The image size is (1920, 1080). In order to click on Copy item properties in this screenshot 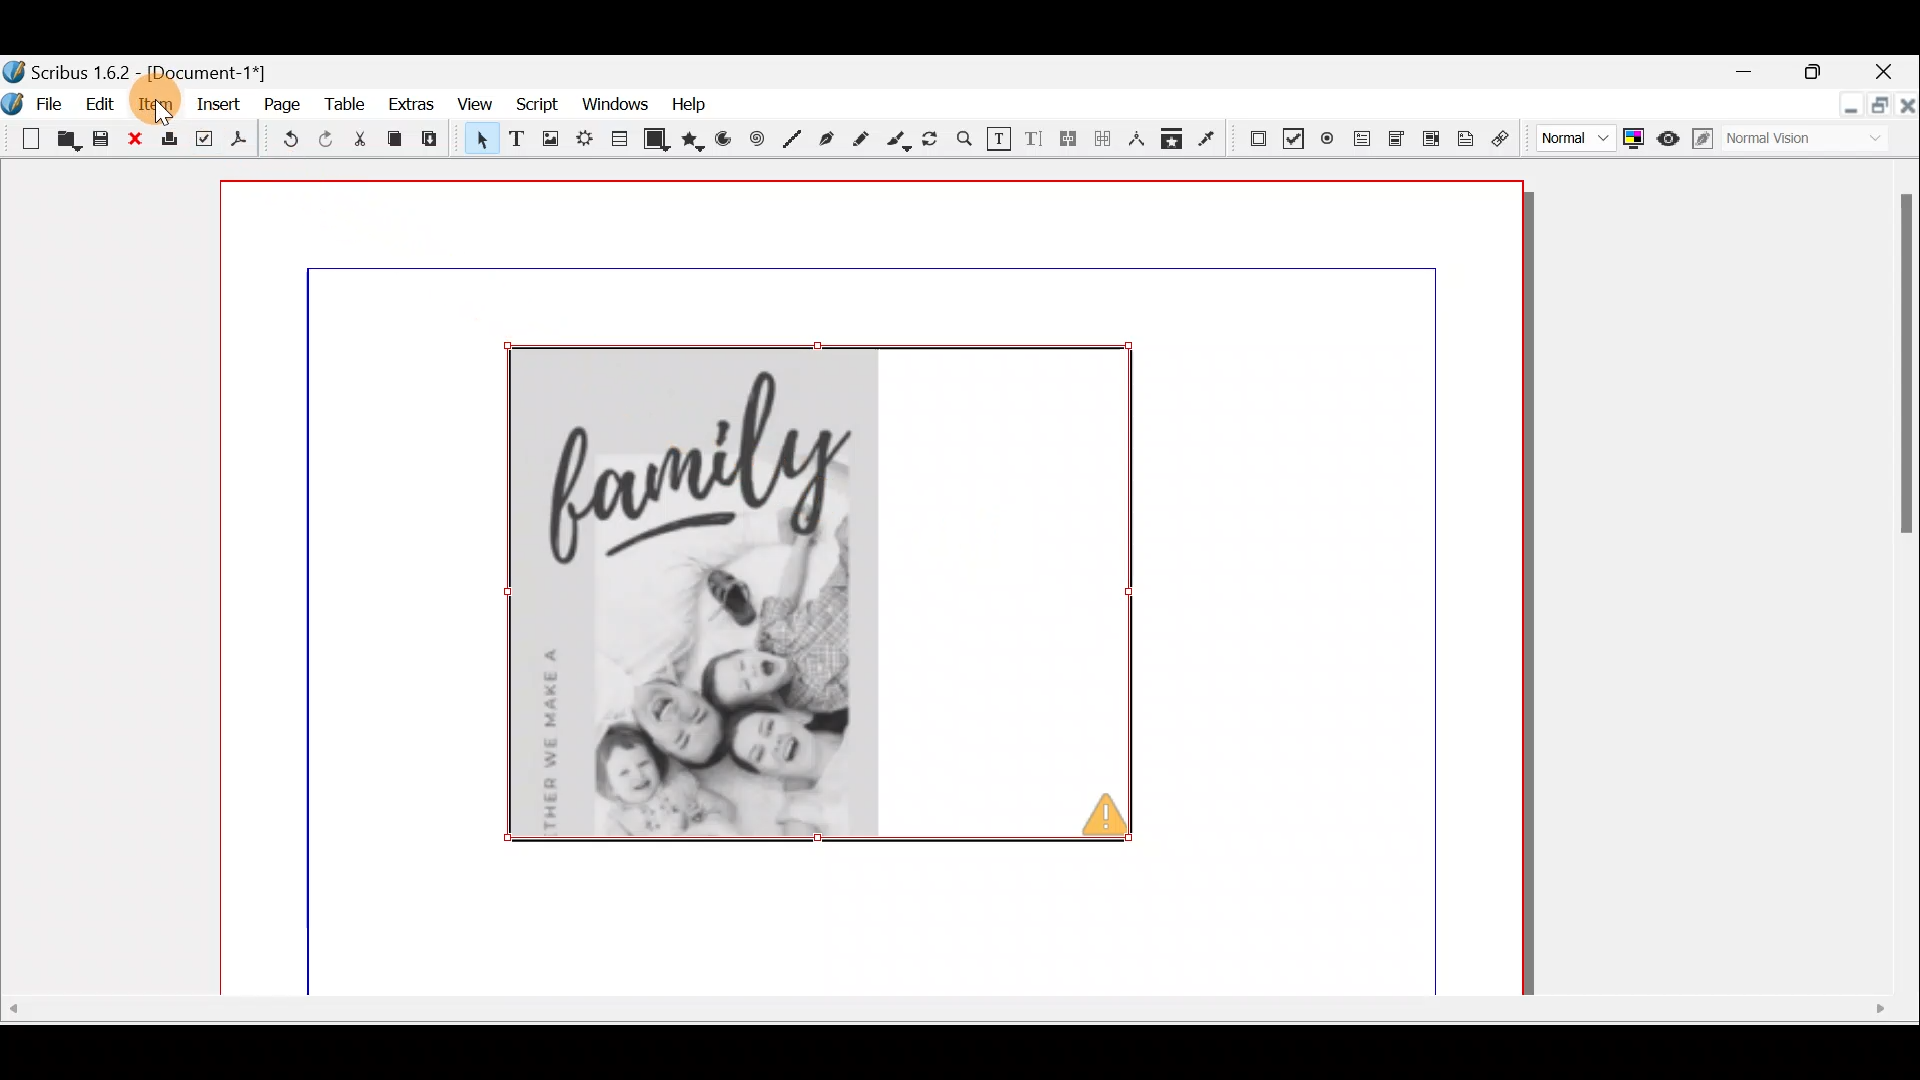, I will do `click(1178, 141)`.